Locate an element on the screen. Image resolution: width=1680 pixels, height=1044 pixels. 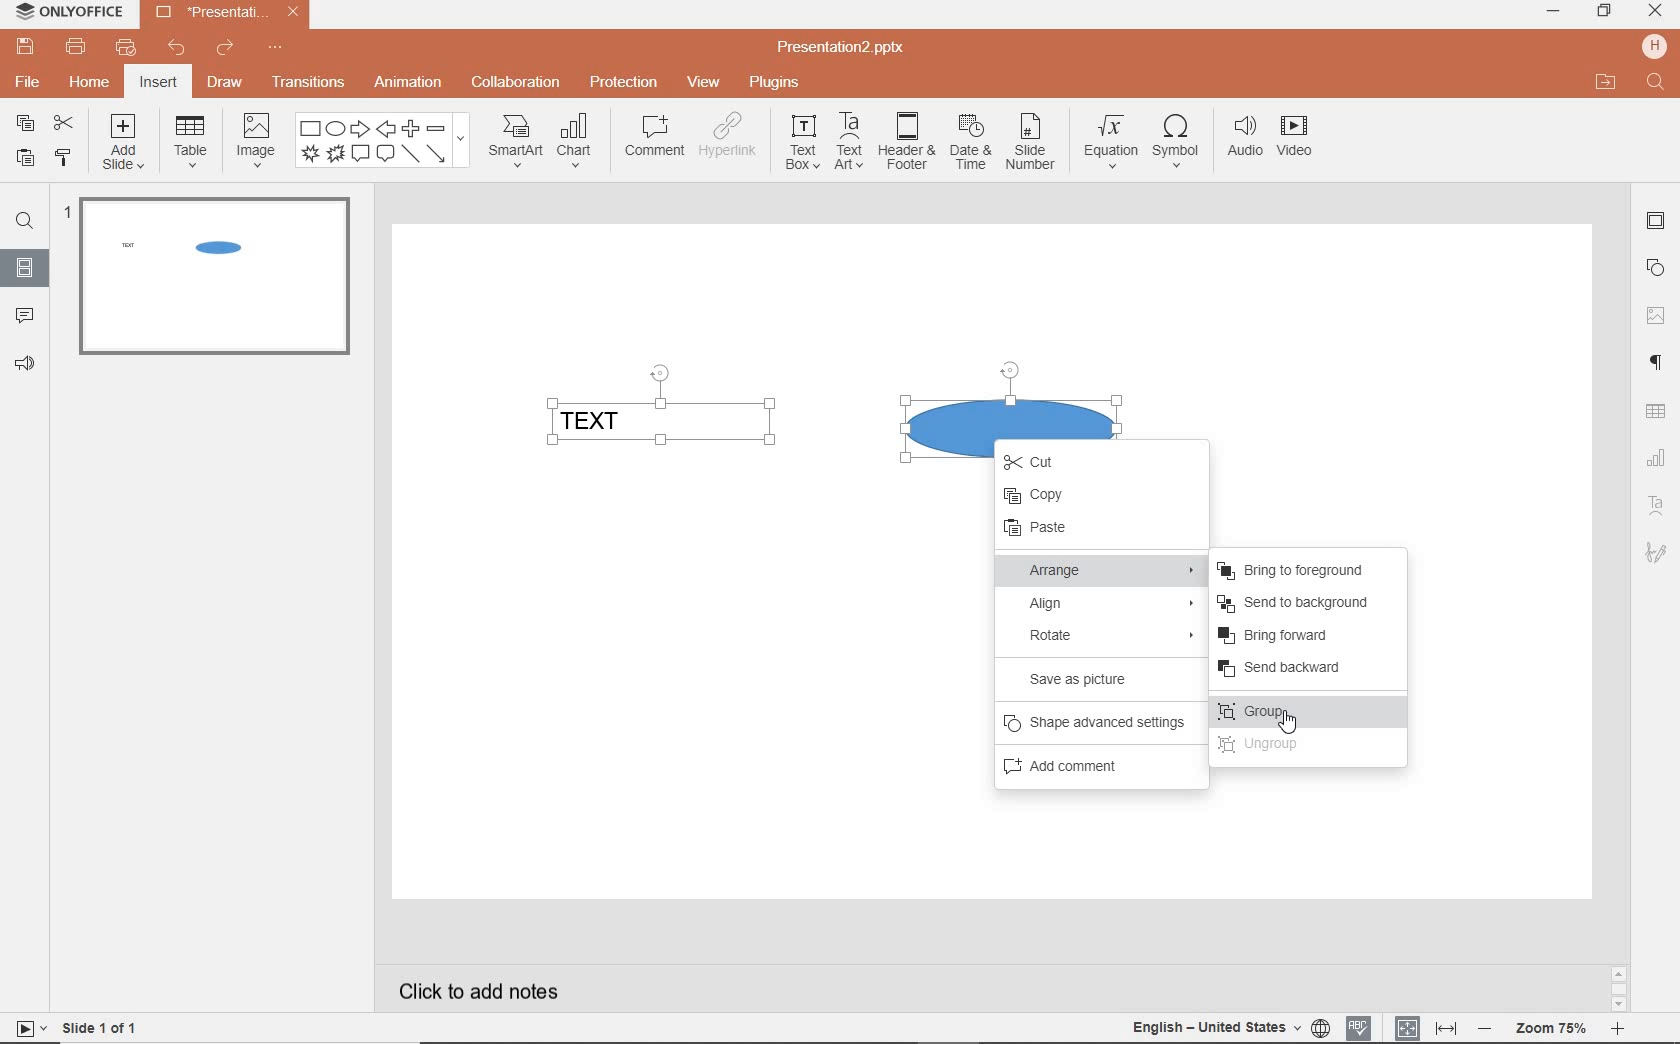
ARRANGE is located at coordinates (1099, 568).